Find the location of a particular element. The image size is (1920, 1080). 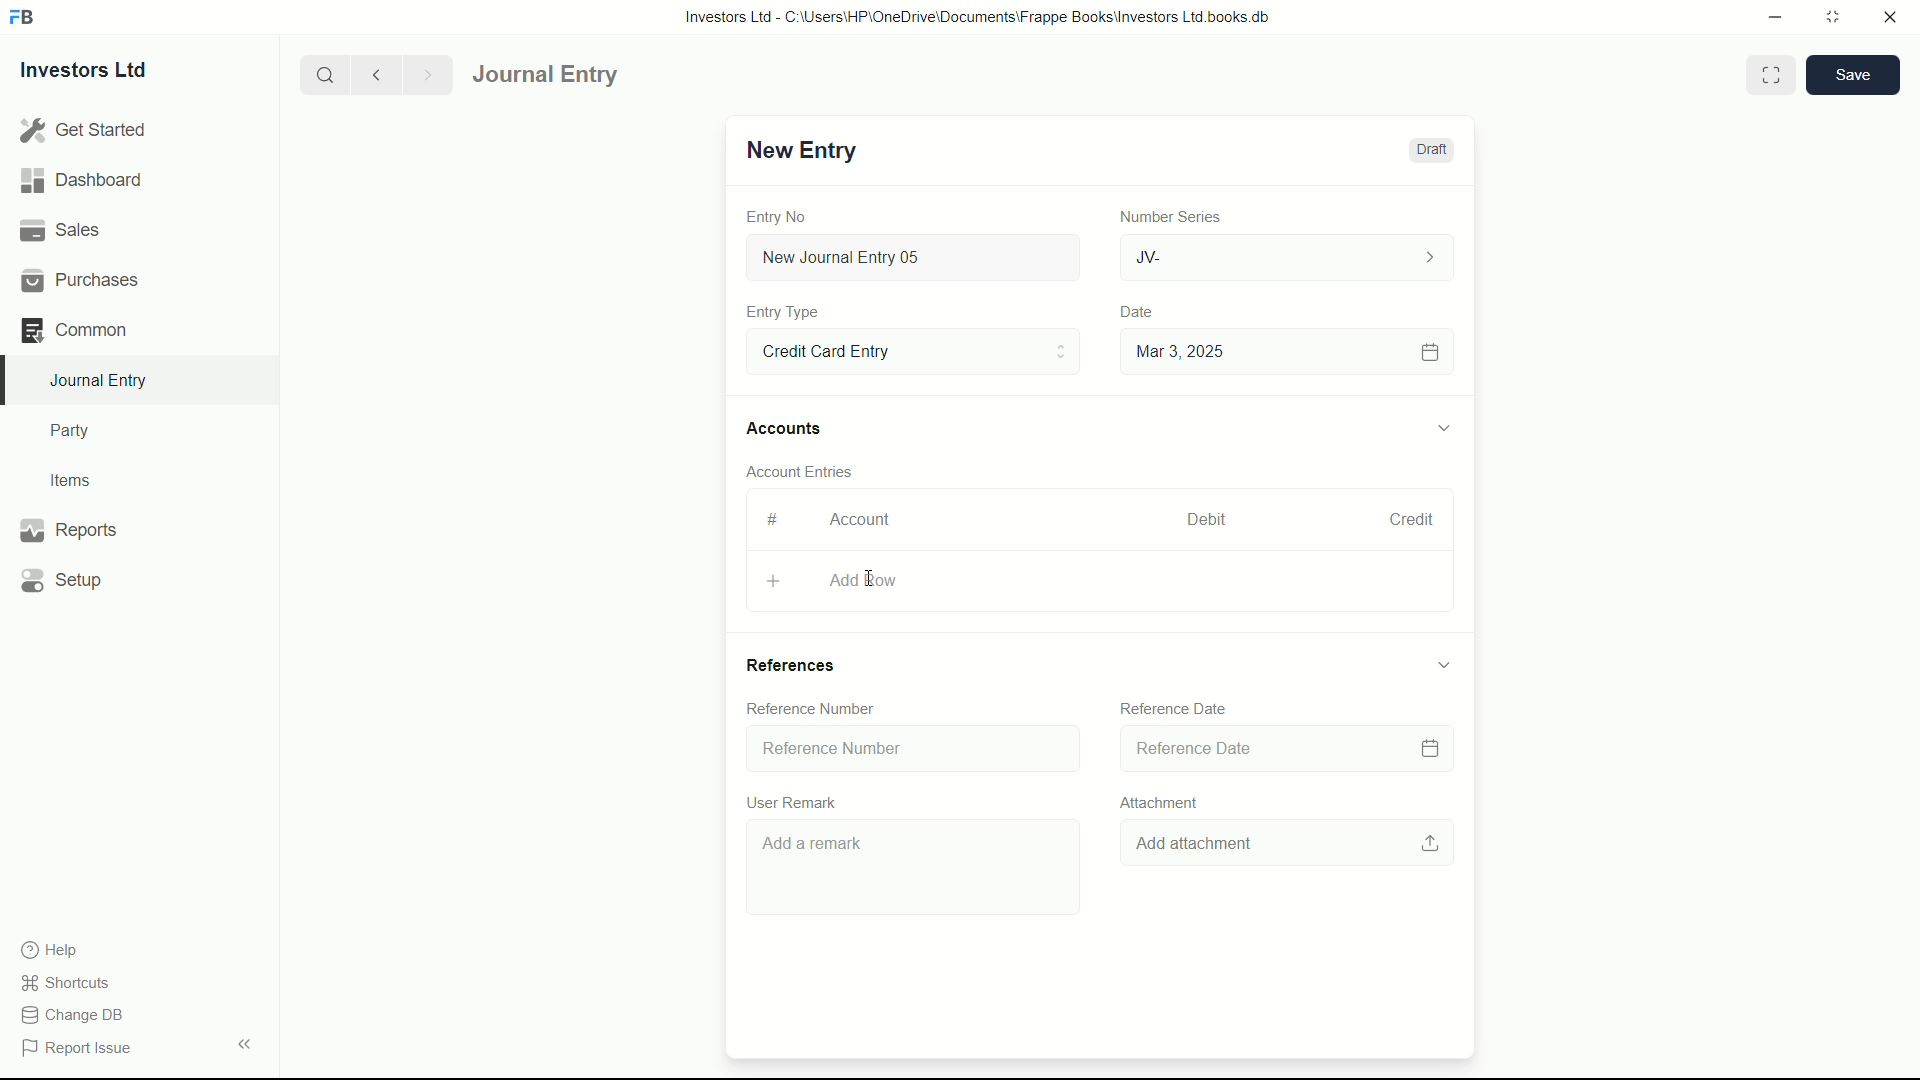

JV is located at coordinates (1290, 255).